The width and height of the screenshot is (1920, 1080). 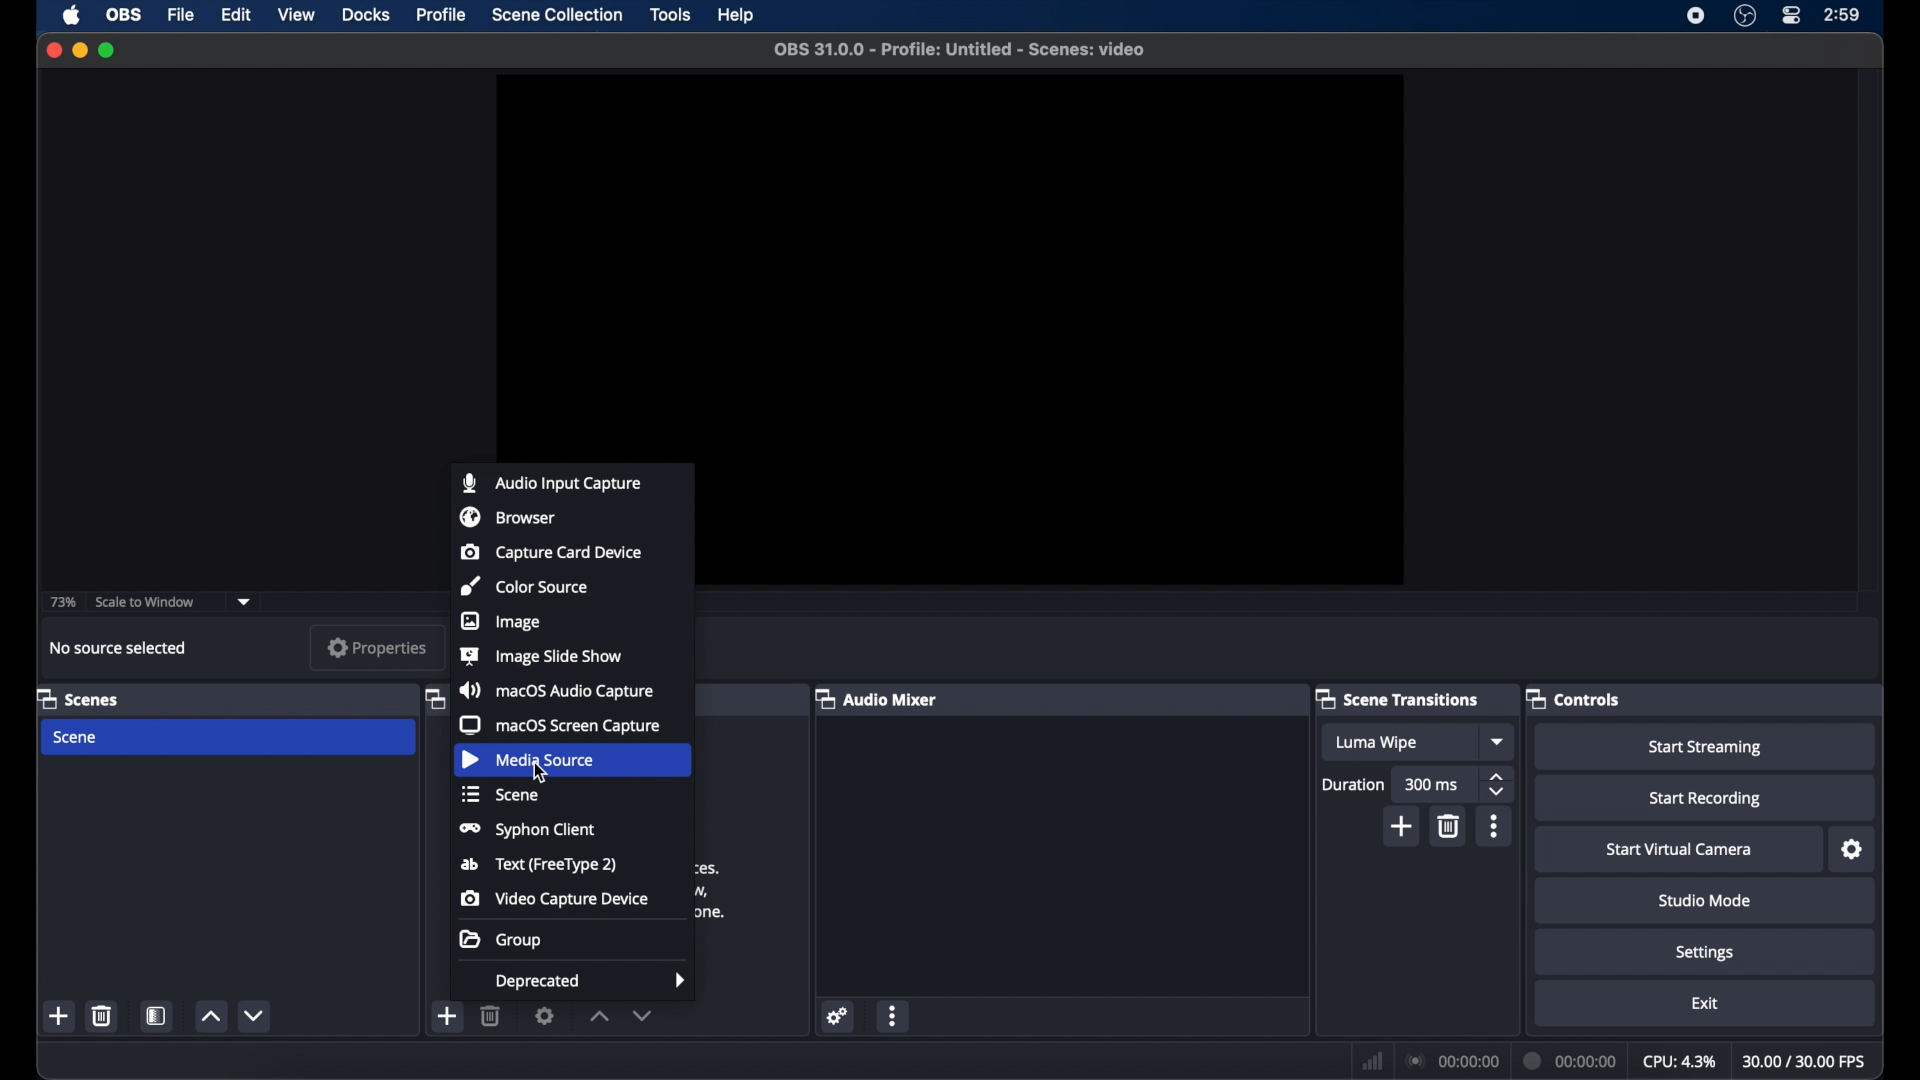 What do you see at coordinates (1397, 698) in the screenshot?
I see `scene transitions` at bounding box center [1397, 698].